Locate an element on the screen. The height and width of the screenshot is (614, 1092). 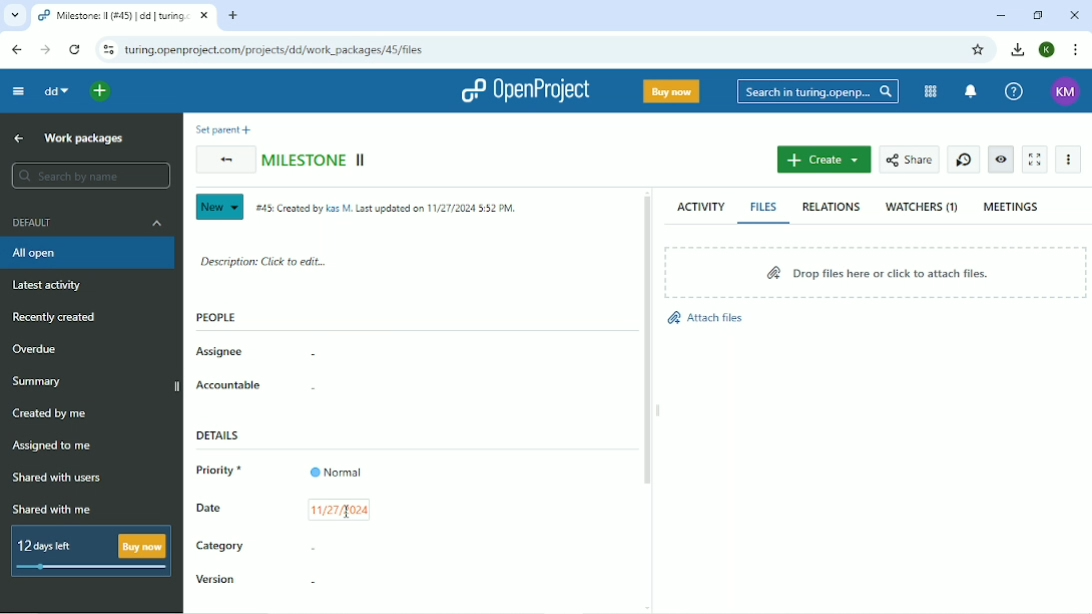
Work packages is located at coordinates (84, 138).